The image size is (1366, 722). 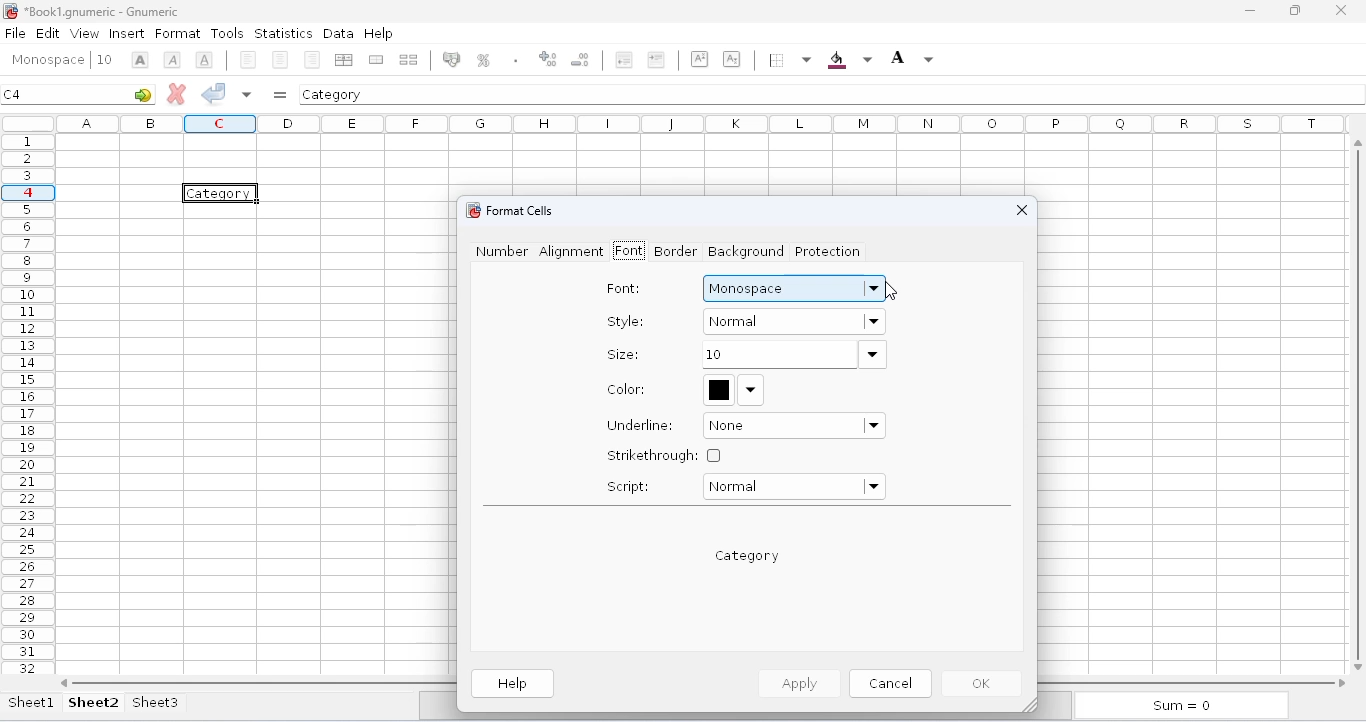 What do you see at coordinates (1022, 210) in the screenshot?
I see `close` at bounding box center [1022, 210].